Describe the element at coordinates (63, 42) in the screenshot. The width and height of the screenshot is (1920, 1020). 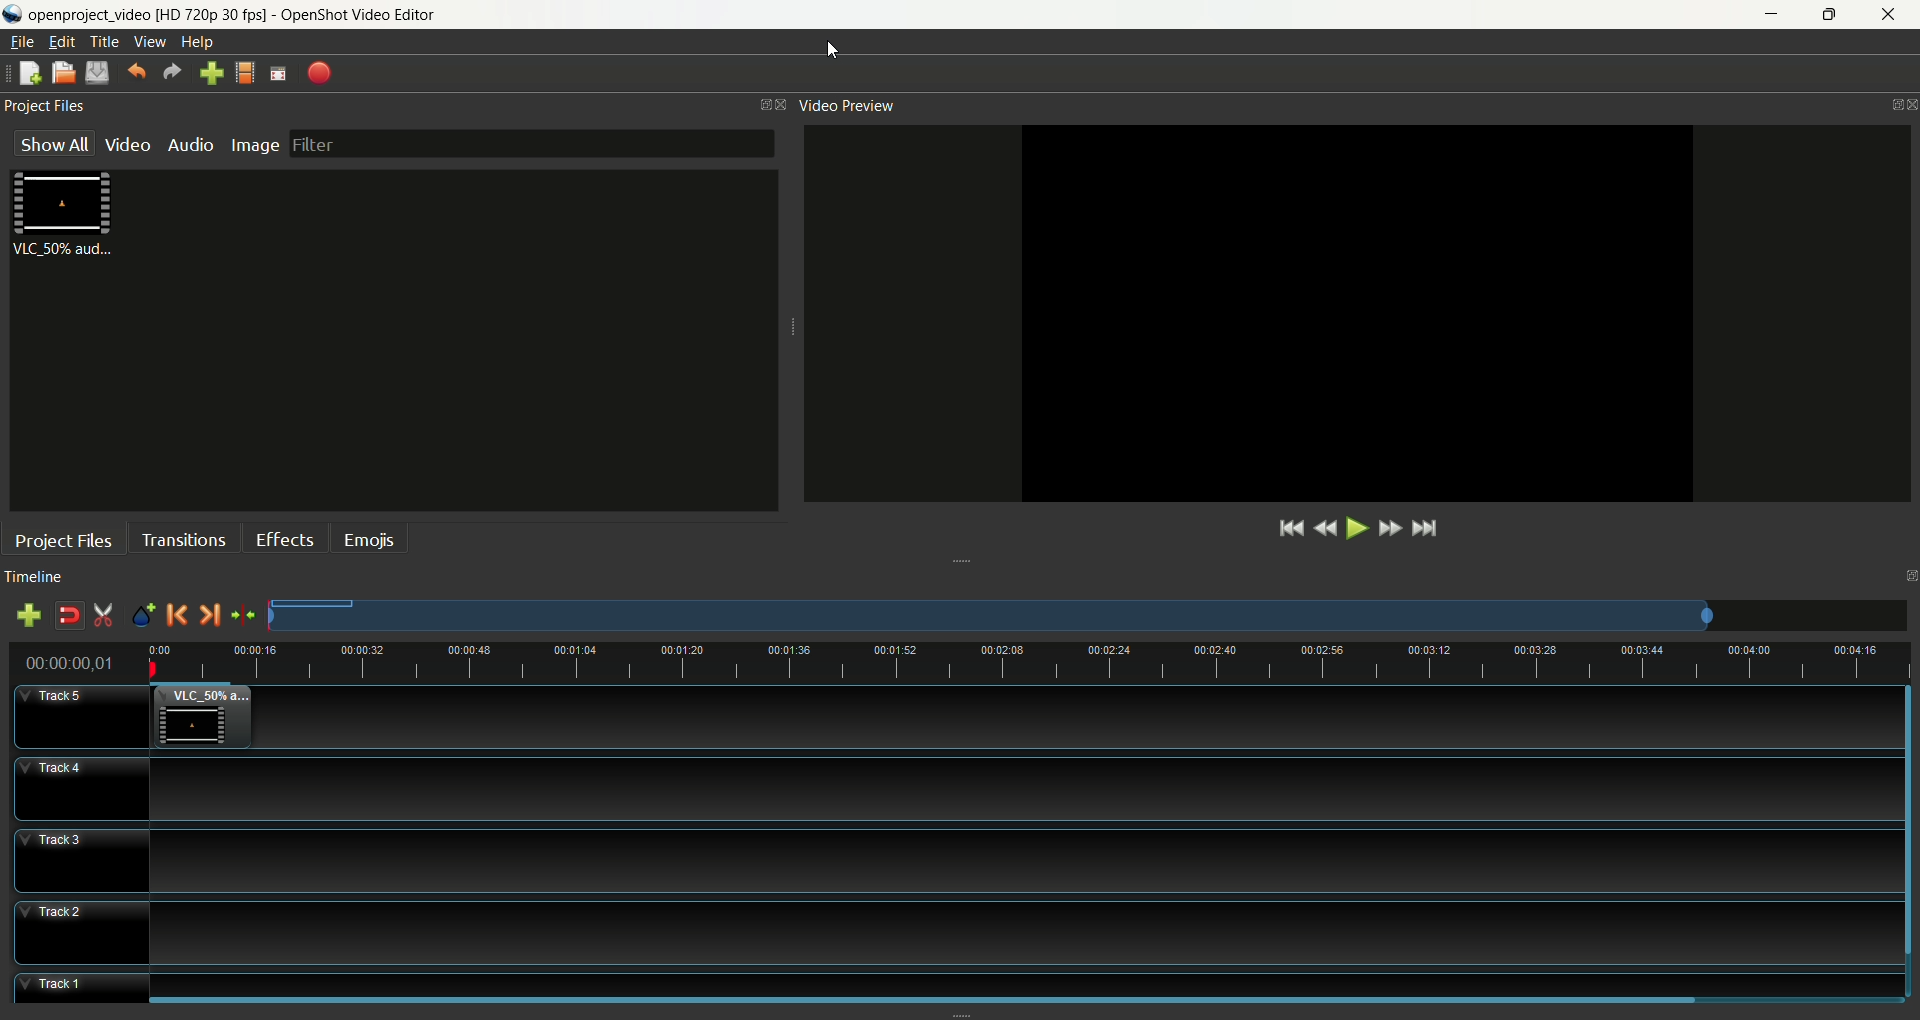
I see `edit` at that location.